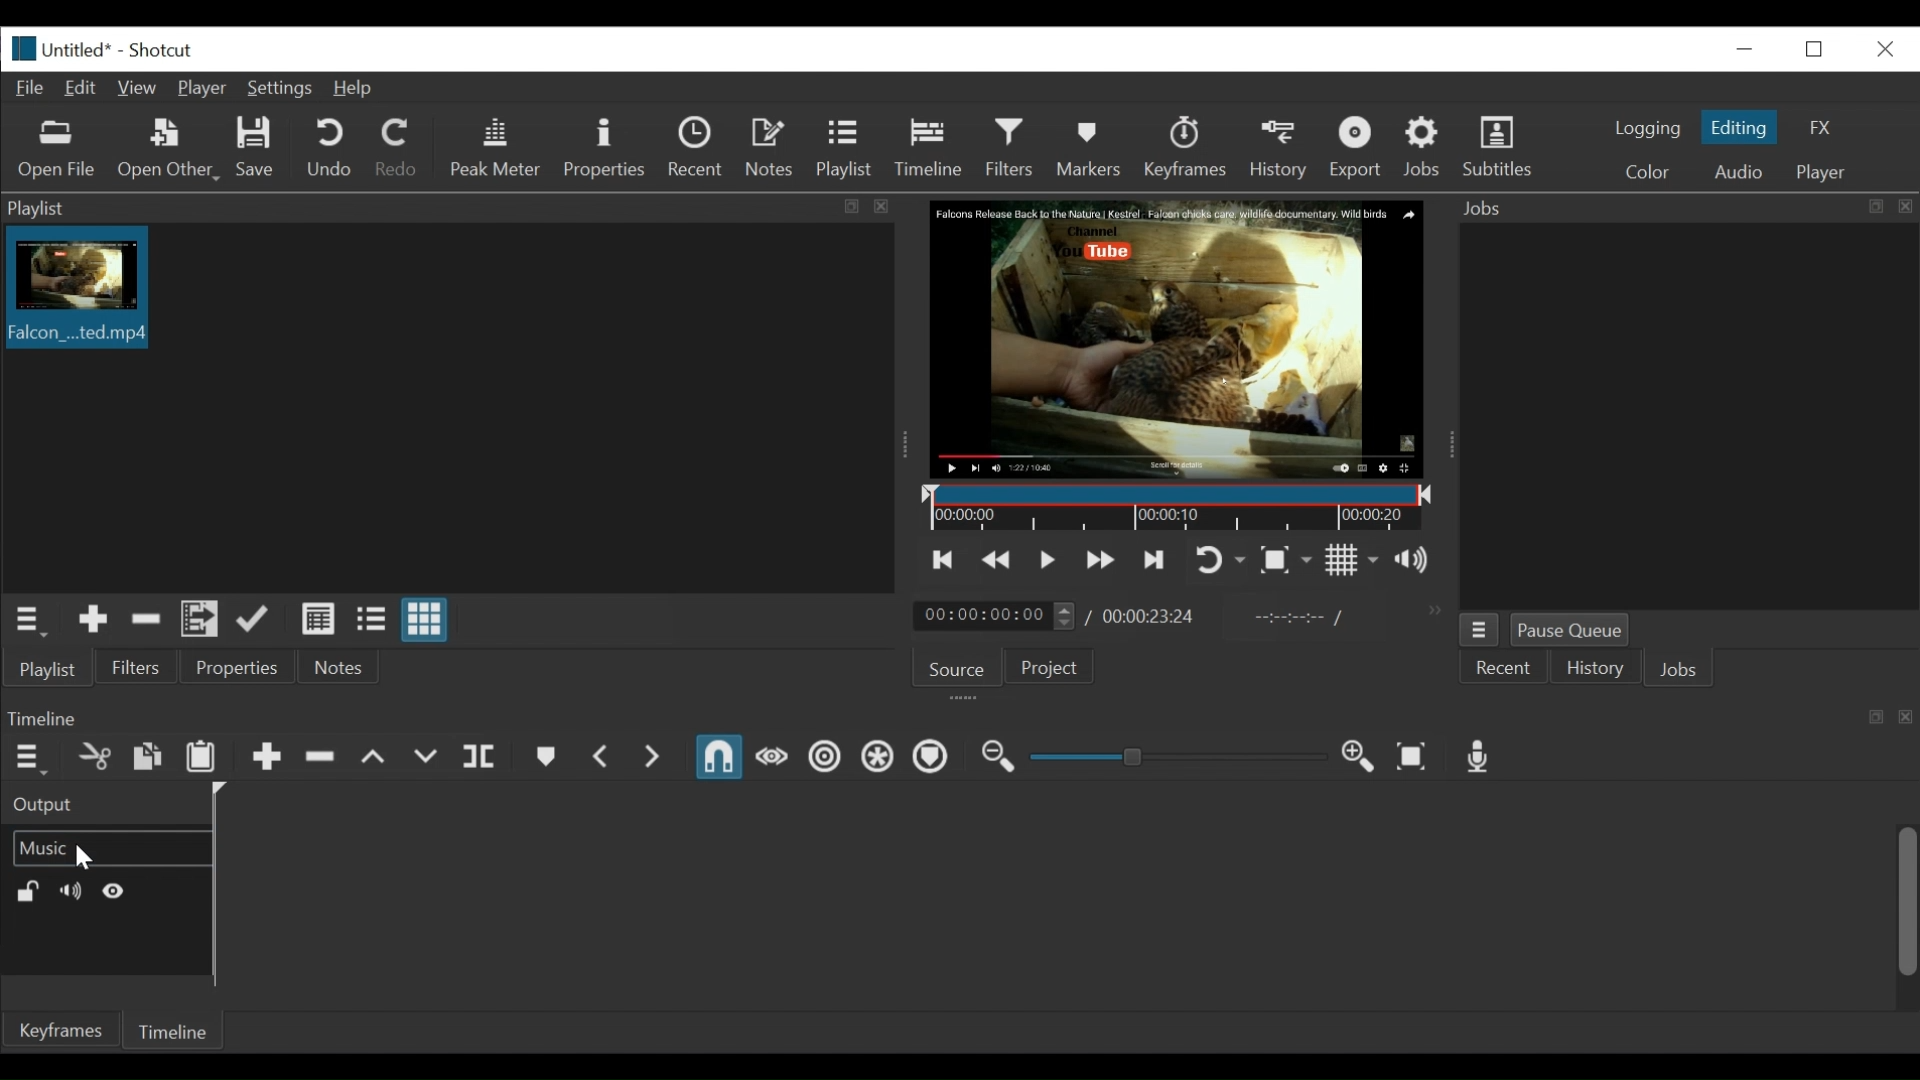 The width and height of the screenshot is (1920, 1080). Describe the element at coordinates (29, 88) in the screenshot. I see `File` at that location.